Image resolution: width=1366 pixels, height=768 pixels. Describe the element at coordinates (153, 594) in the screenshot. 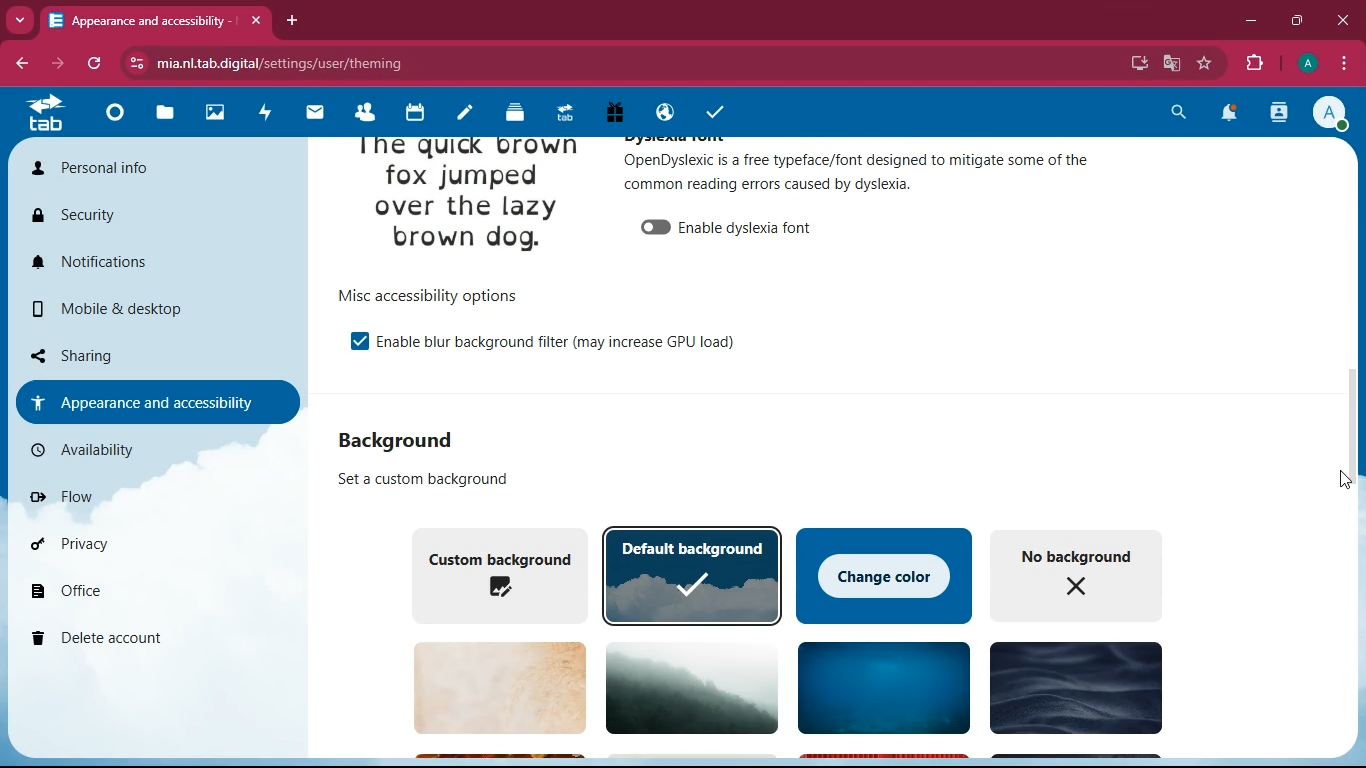

I see `office` at that location.